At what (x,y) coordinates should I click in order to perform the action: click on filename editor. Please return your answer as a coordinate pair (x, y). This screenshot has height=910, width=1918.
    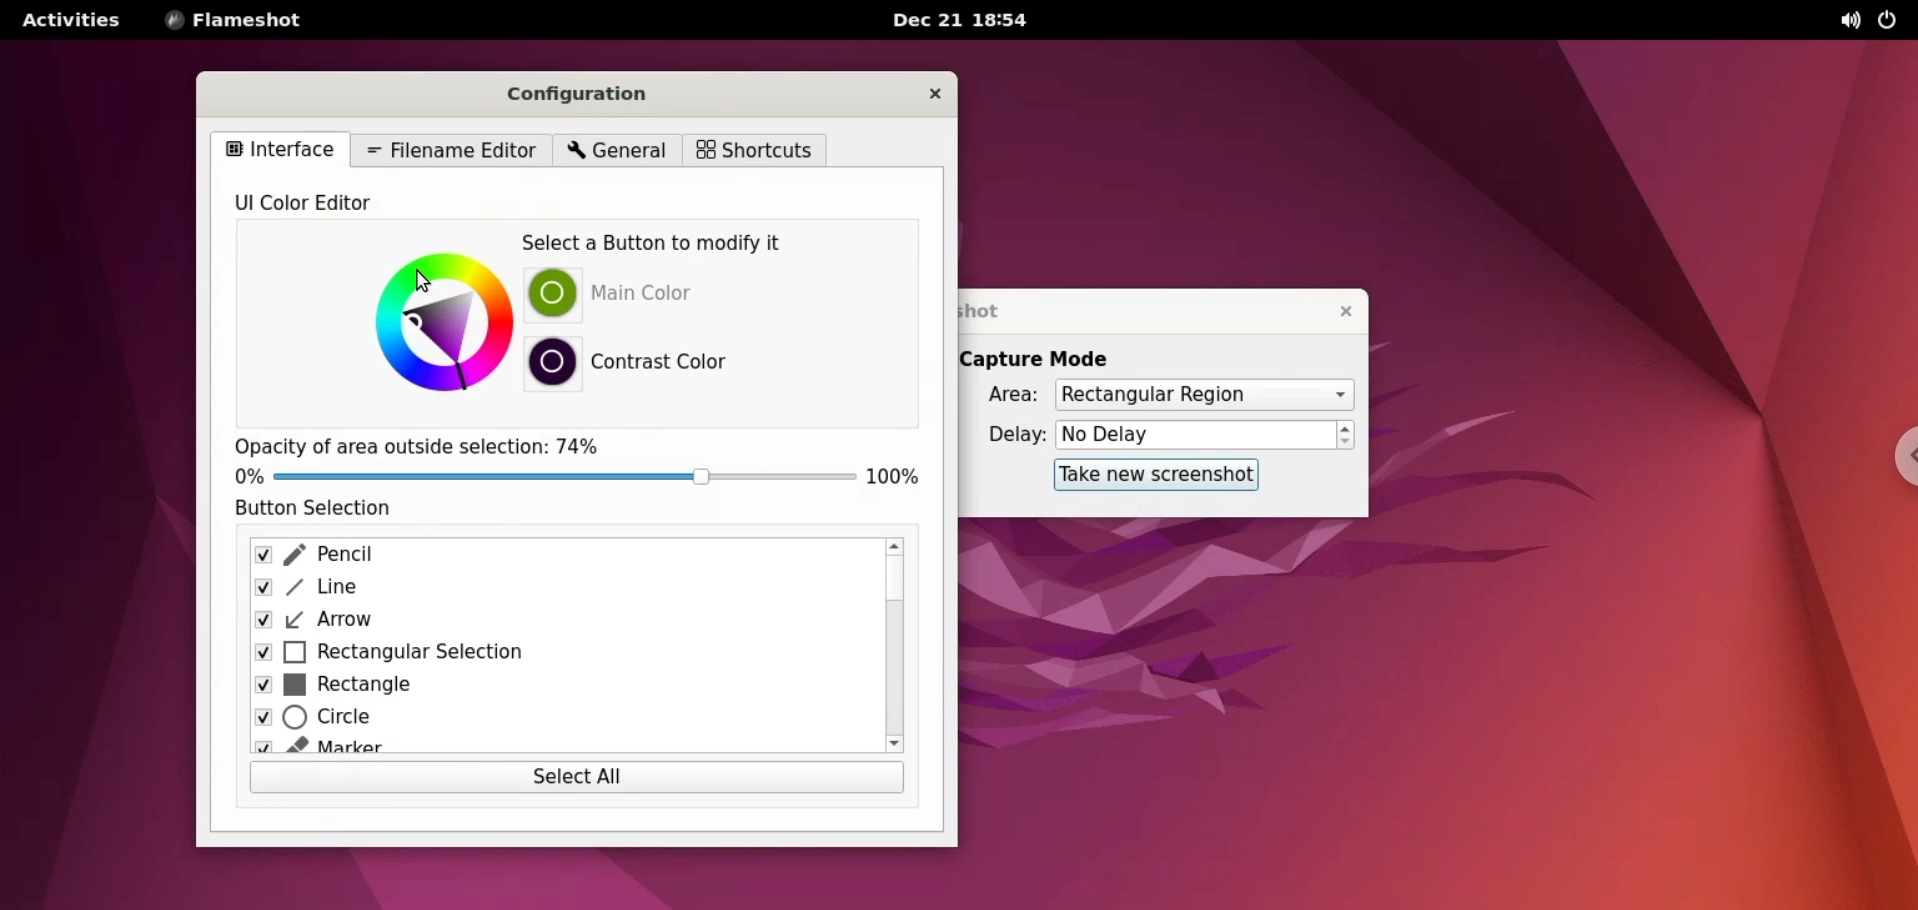
    Looking at the image, I should click on (454, 152).